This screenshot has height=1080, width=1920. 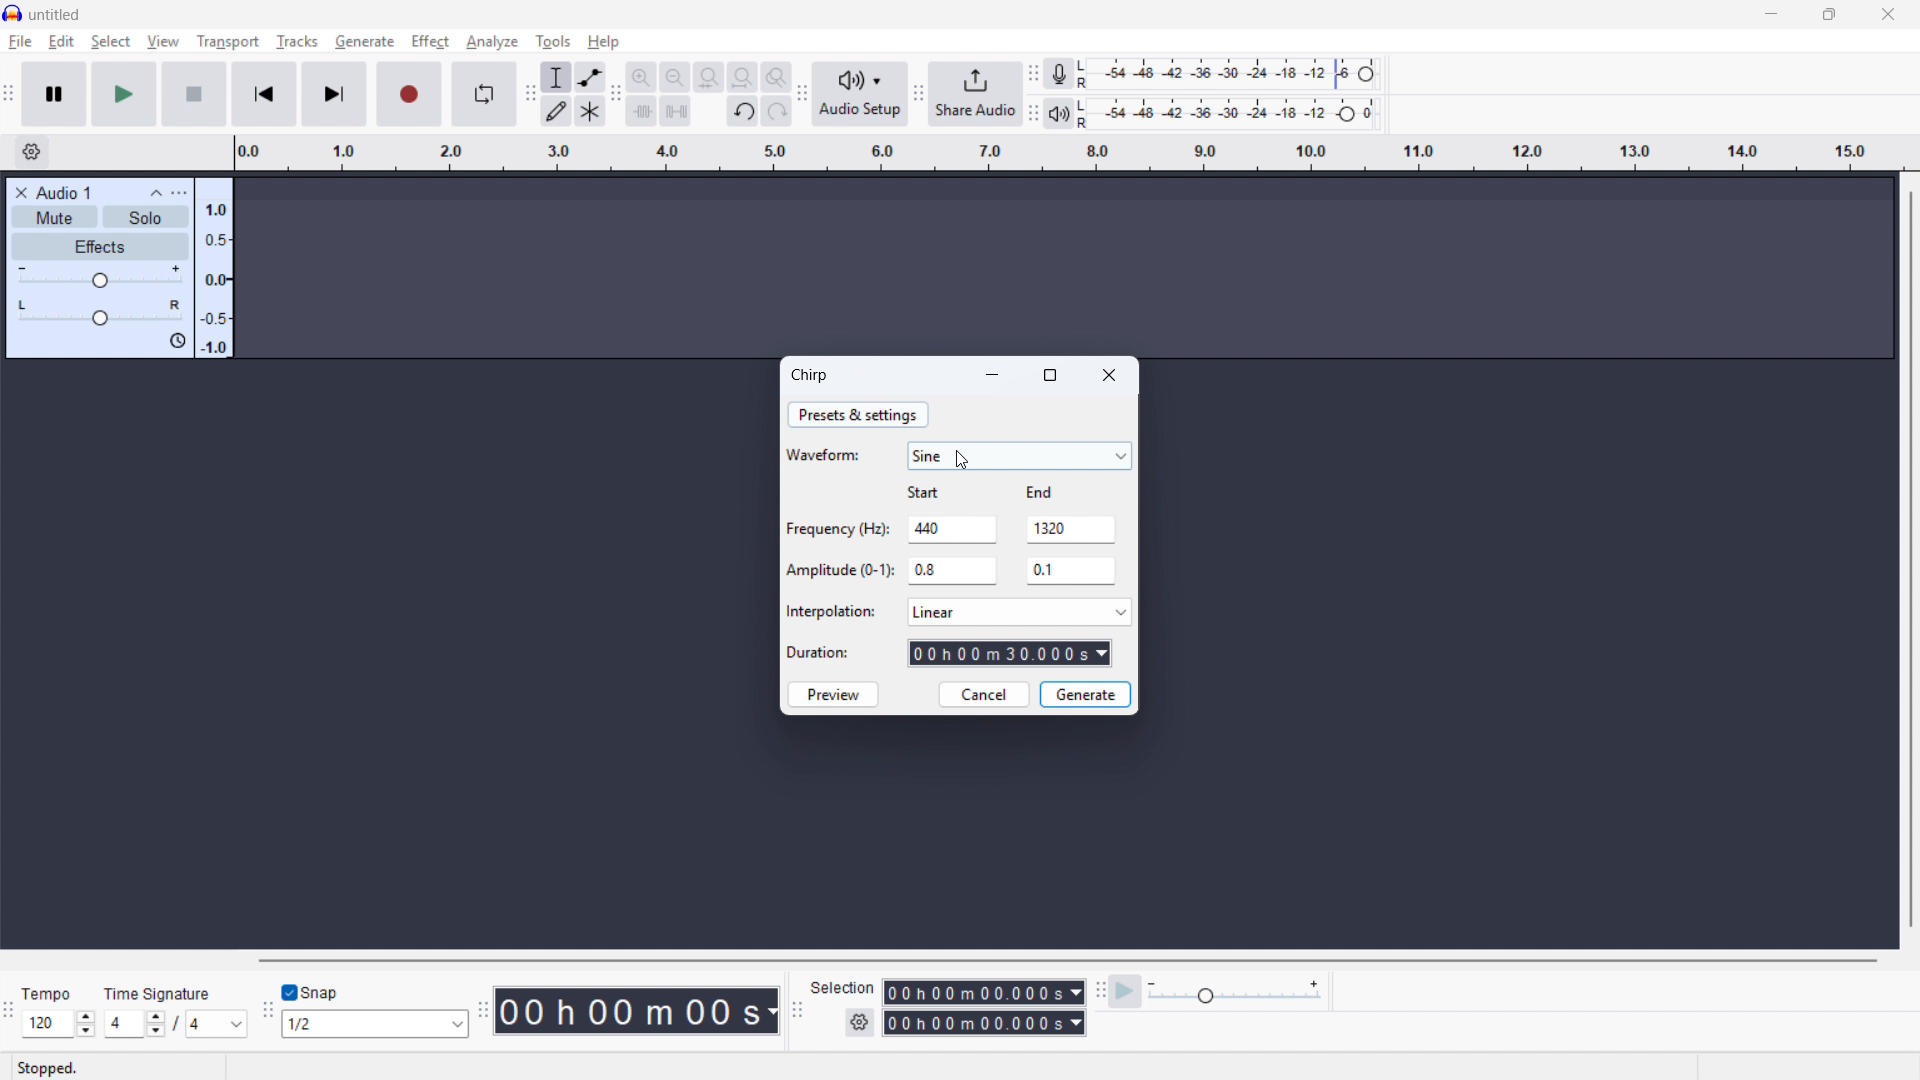 I want to click on Selection settings , so click(x=859, y=1024).